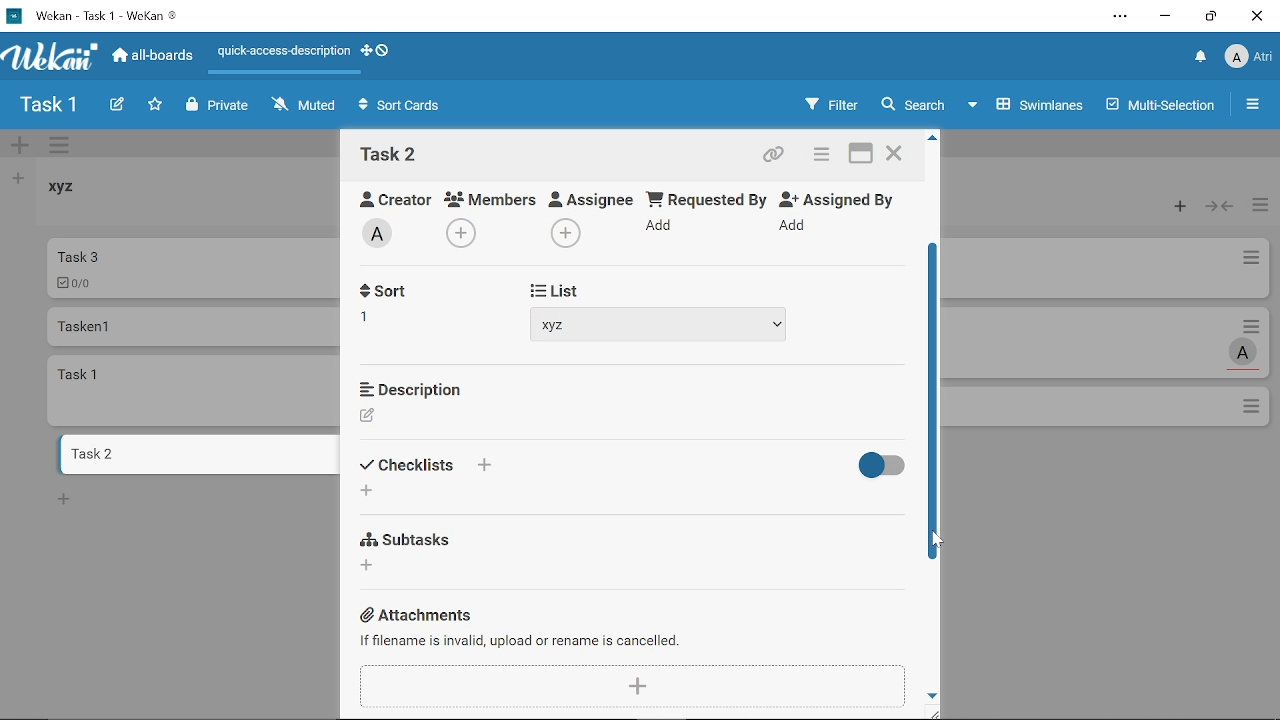 Image resolution: width=1280 pixels, height=720 pixels. Describe the element at coordinates (818, 157) in the screenshot. I see `Card actions` at that location.